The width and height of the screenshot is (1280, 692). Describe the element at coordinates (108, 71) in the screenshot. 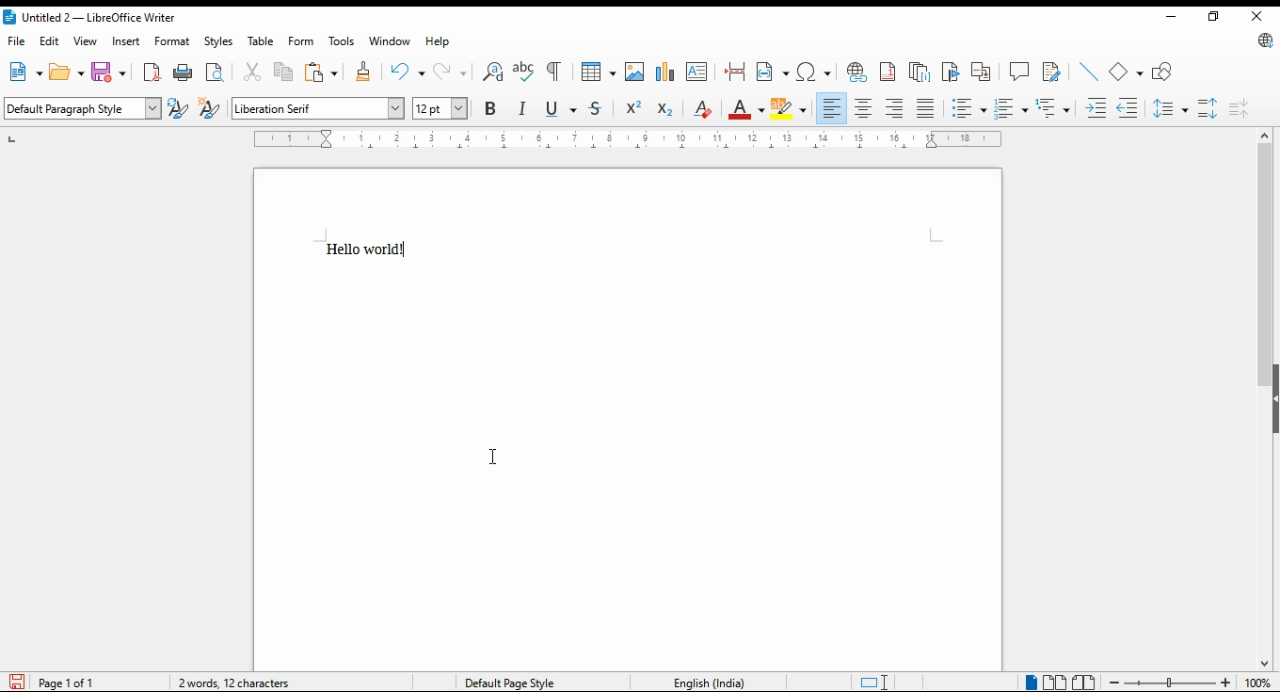

I see `save` at that location.